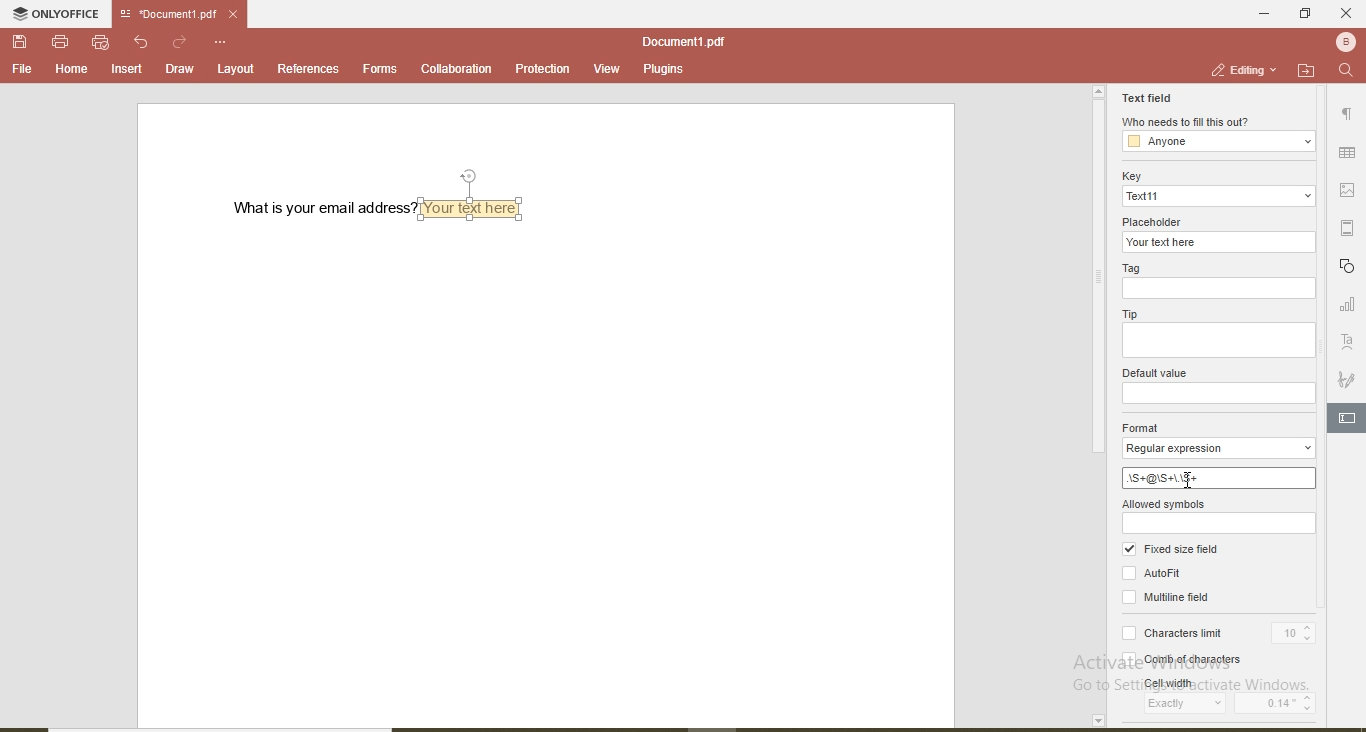 This screenshot has height=732, width=1366. I want to click on close, so click(1346, 13).